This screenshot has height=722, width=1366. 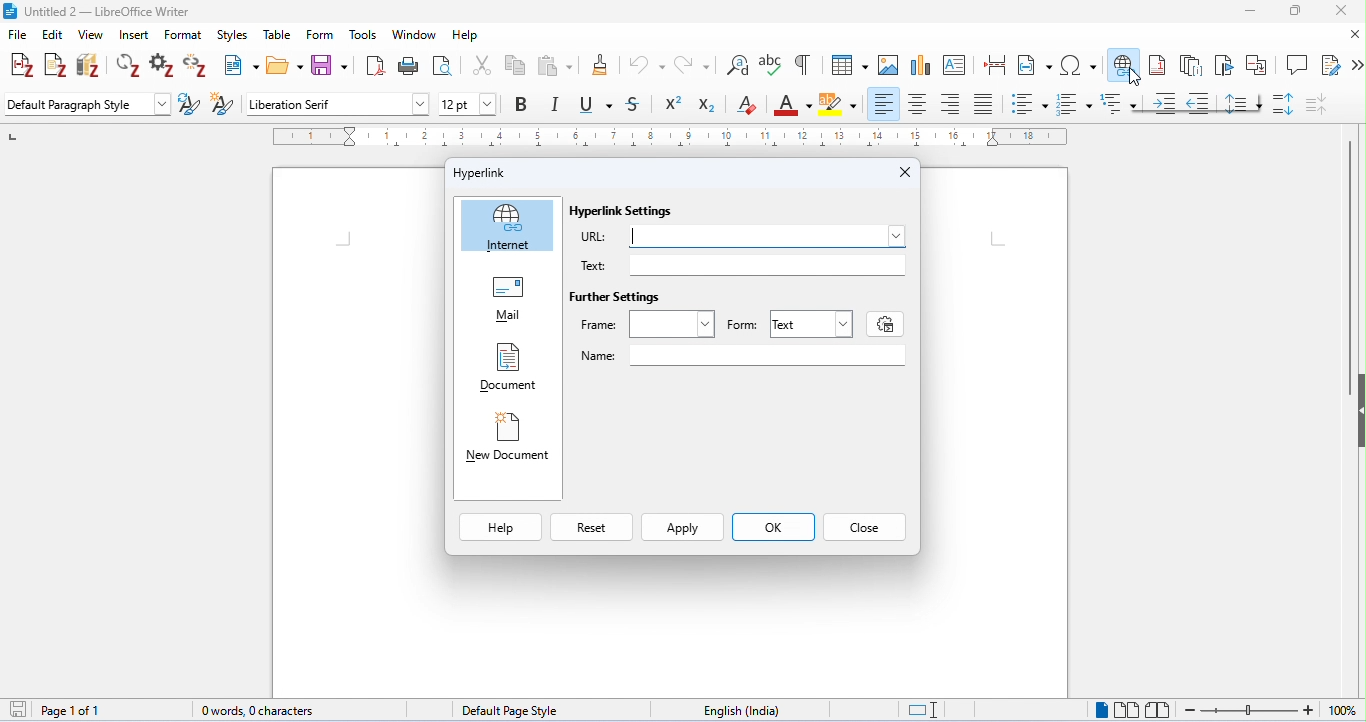 I want to click on add/edit citations, so click(x=23, y=67).